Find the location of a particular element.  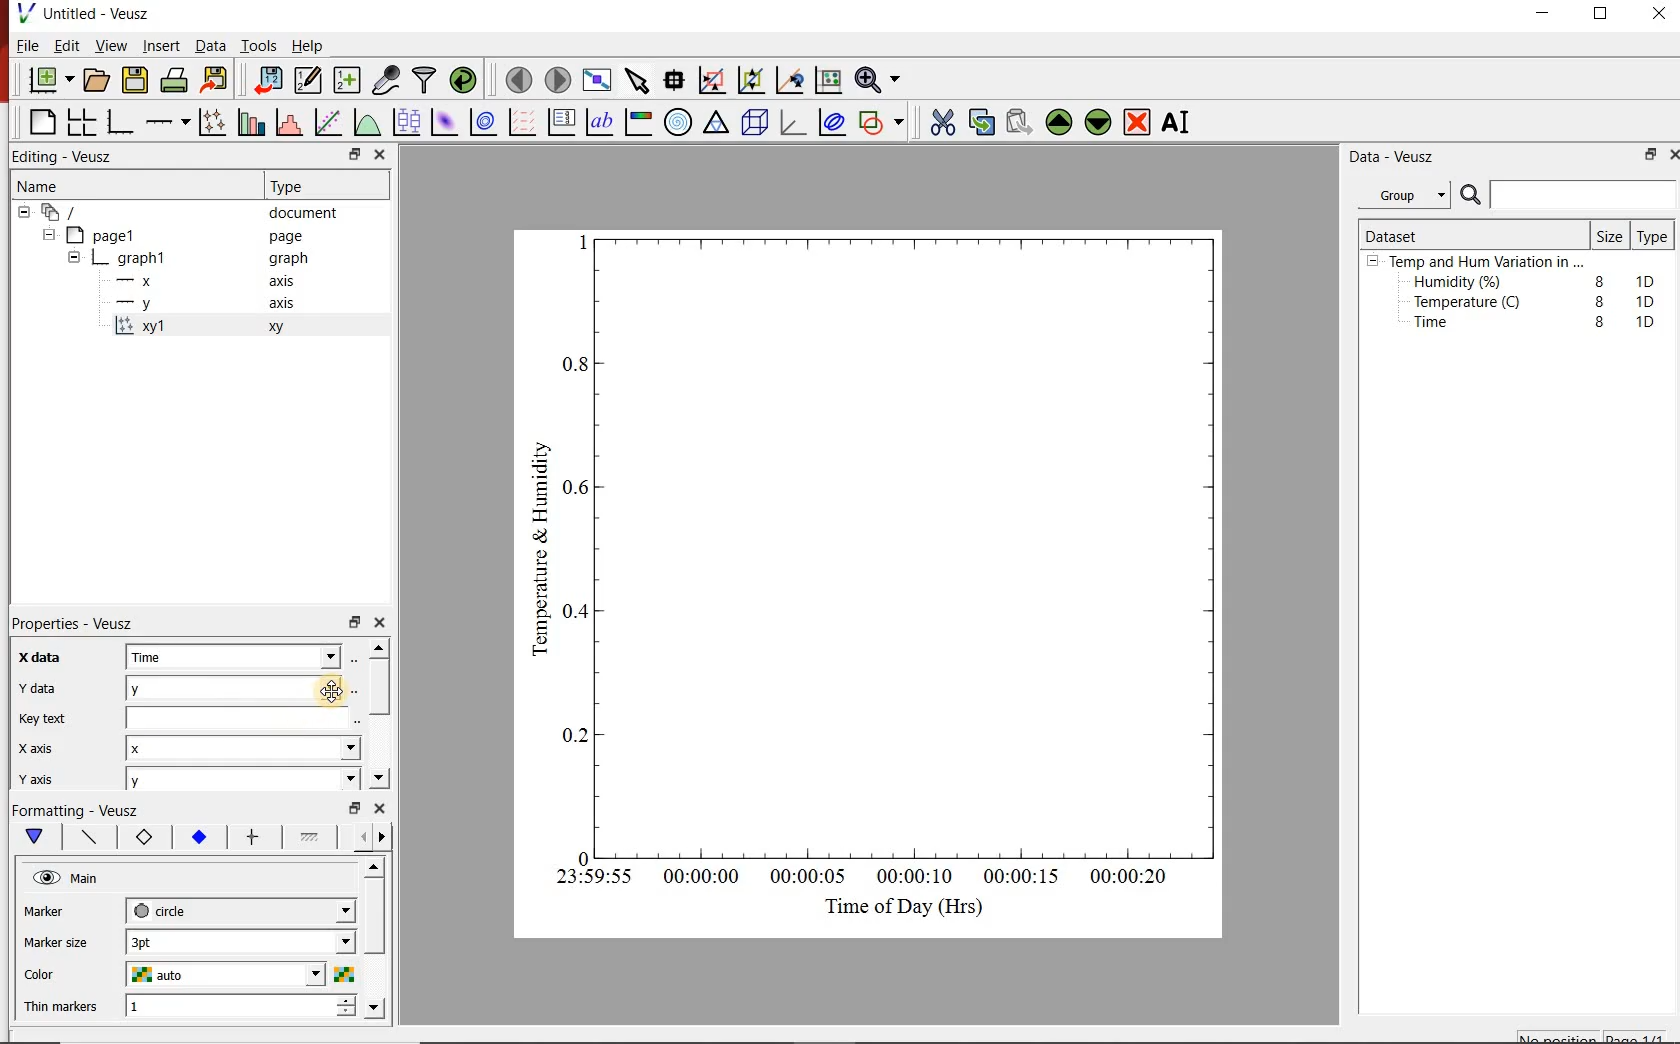

close is located at coordinates (382, 810).